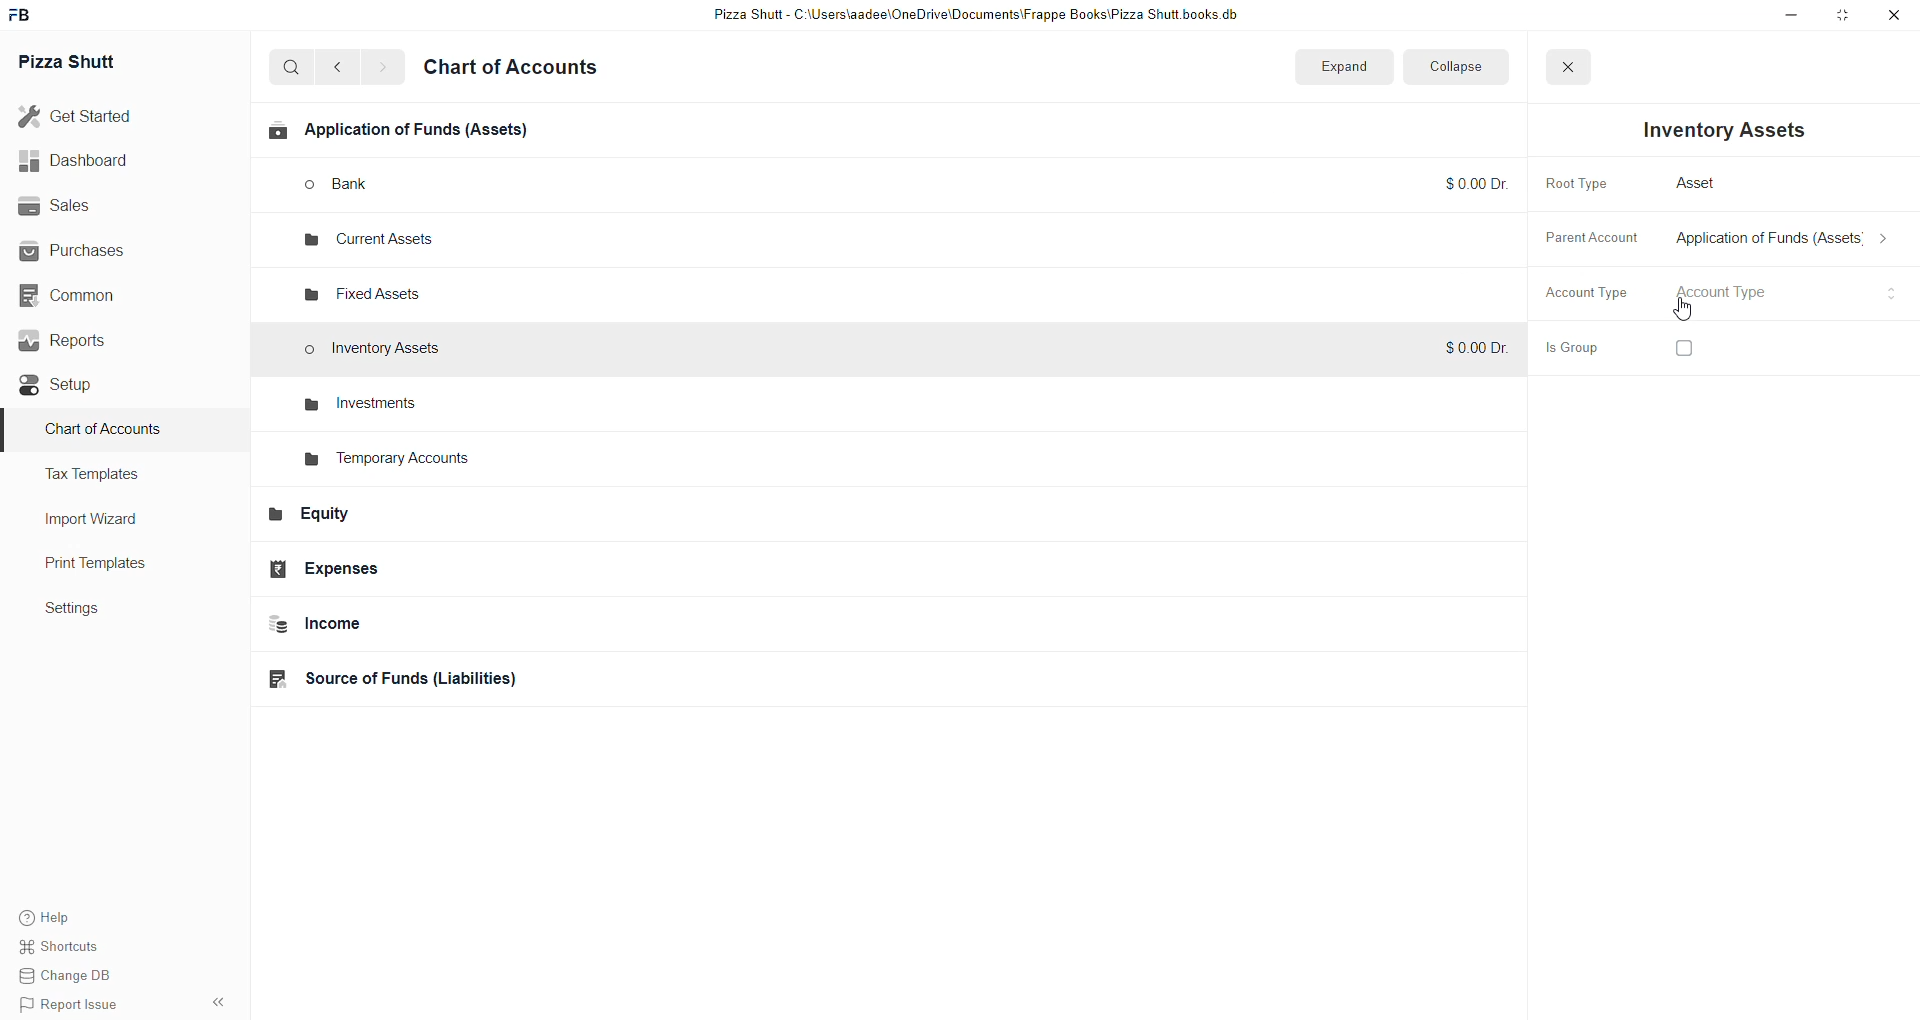  What do you see at coordinates (1465, 348) in the screenshot?
I see `$0.00 Dr.` at bounding box center [1465, 348].